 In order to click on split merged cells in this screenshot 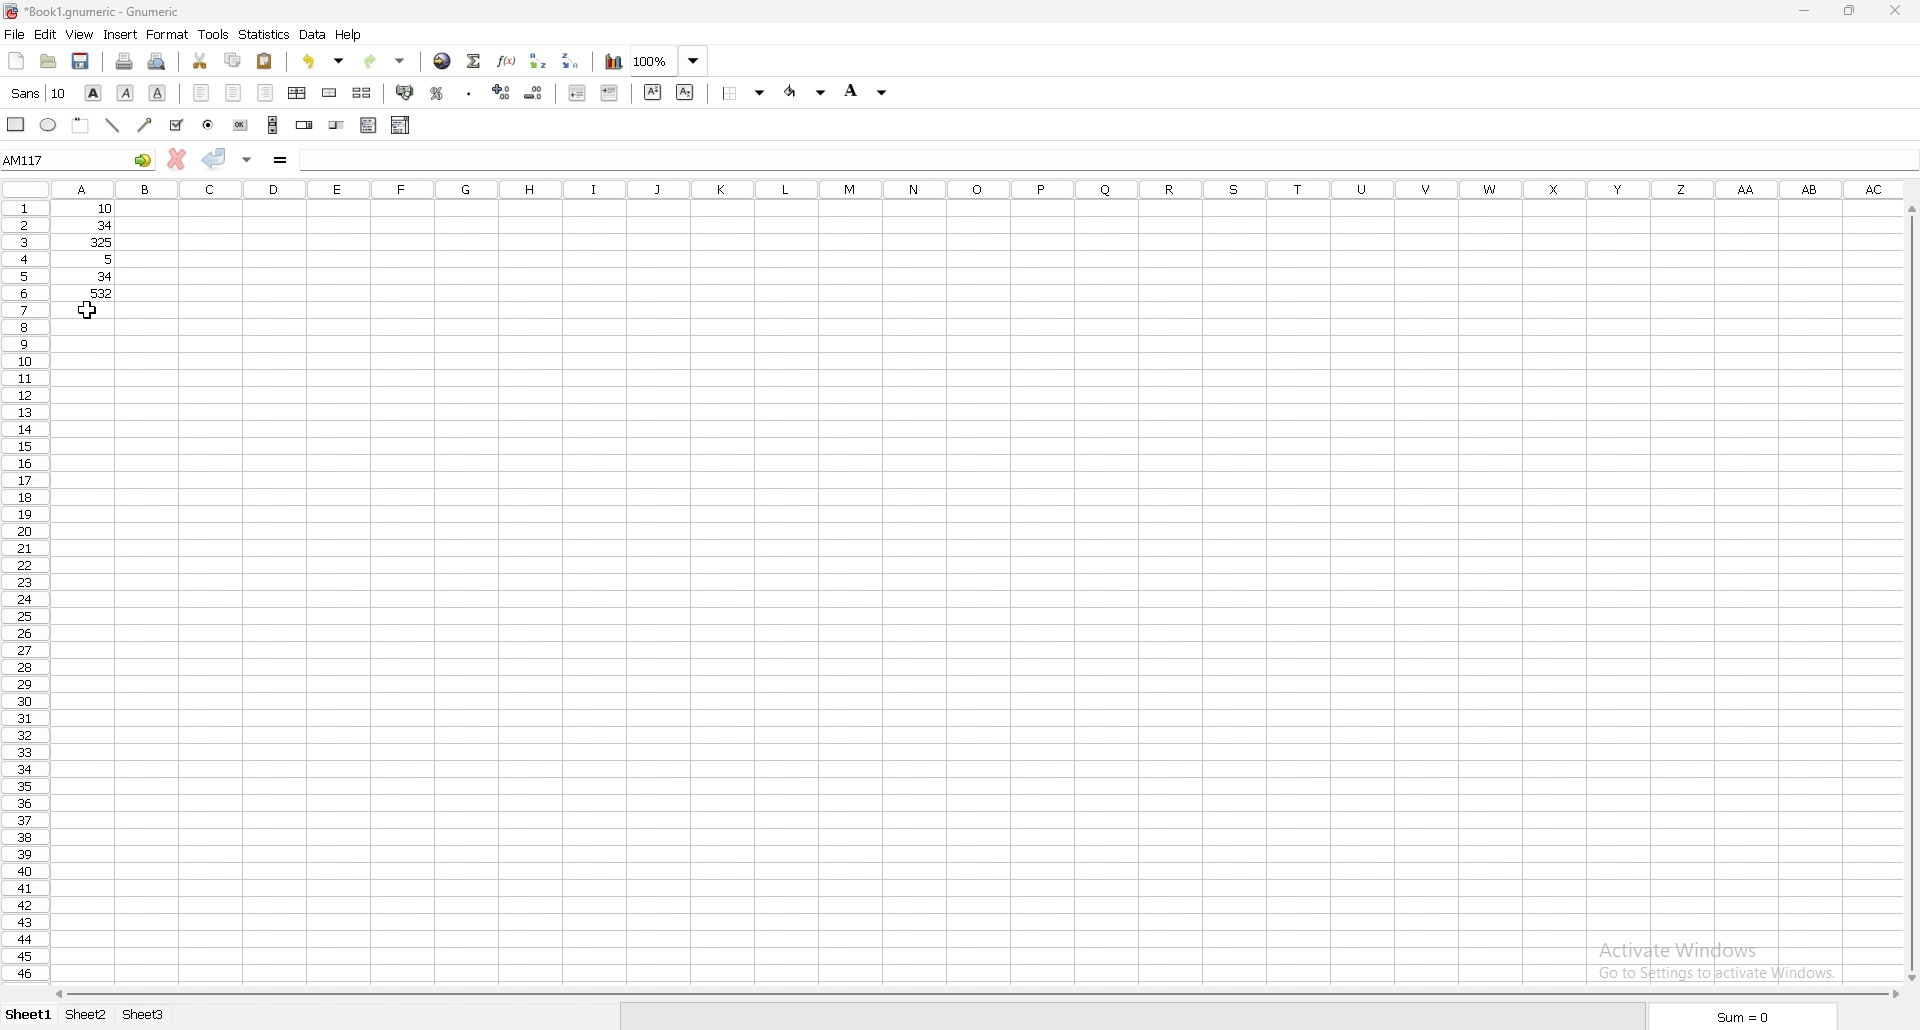, I will do `click(362, 92)`.